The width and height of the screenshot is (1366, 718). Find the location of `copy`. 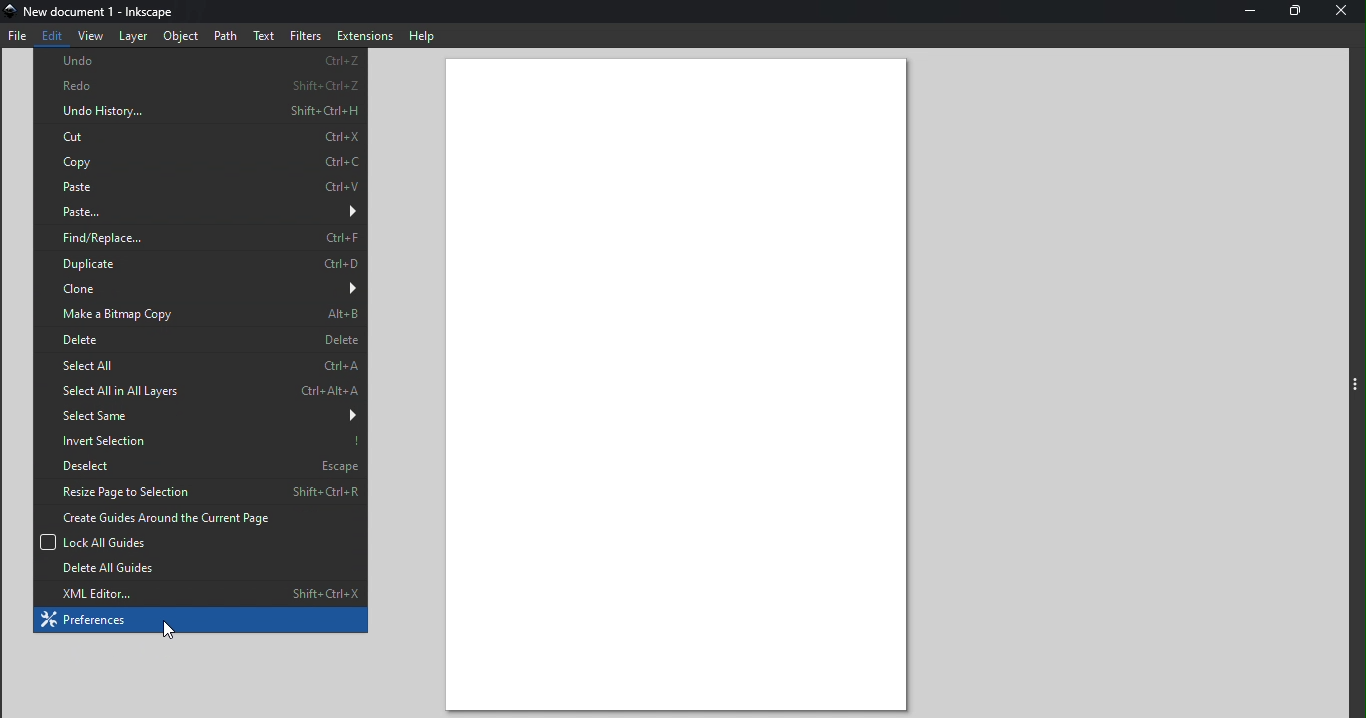

copy is located at coordinates (197, 162).